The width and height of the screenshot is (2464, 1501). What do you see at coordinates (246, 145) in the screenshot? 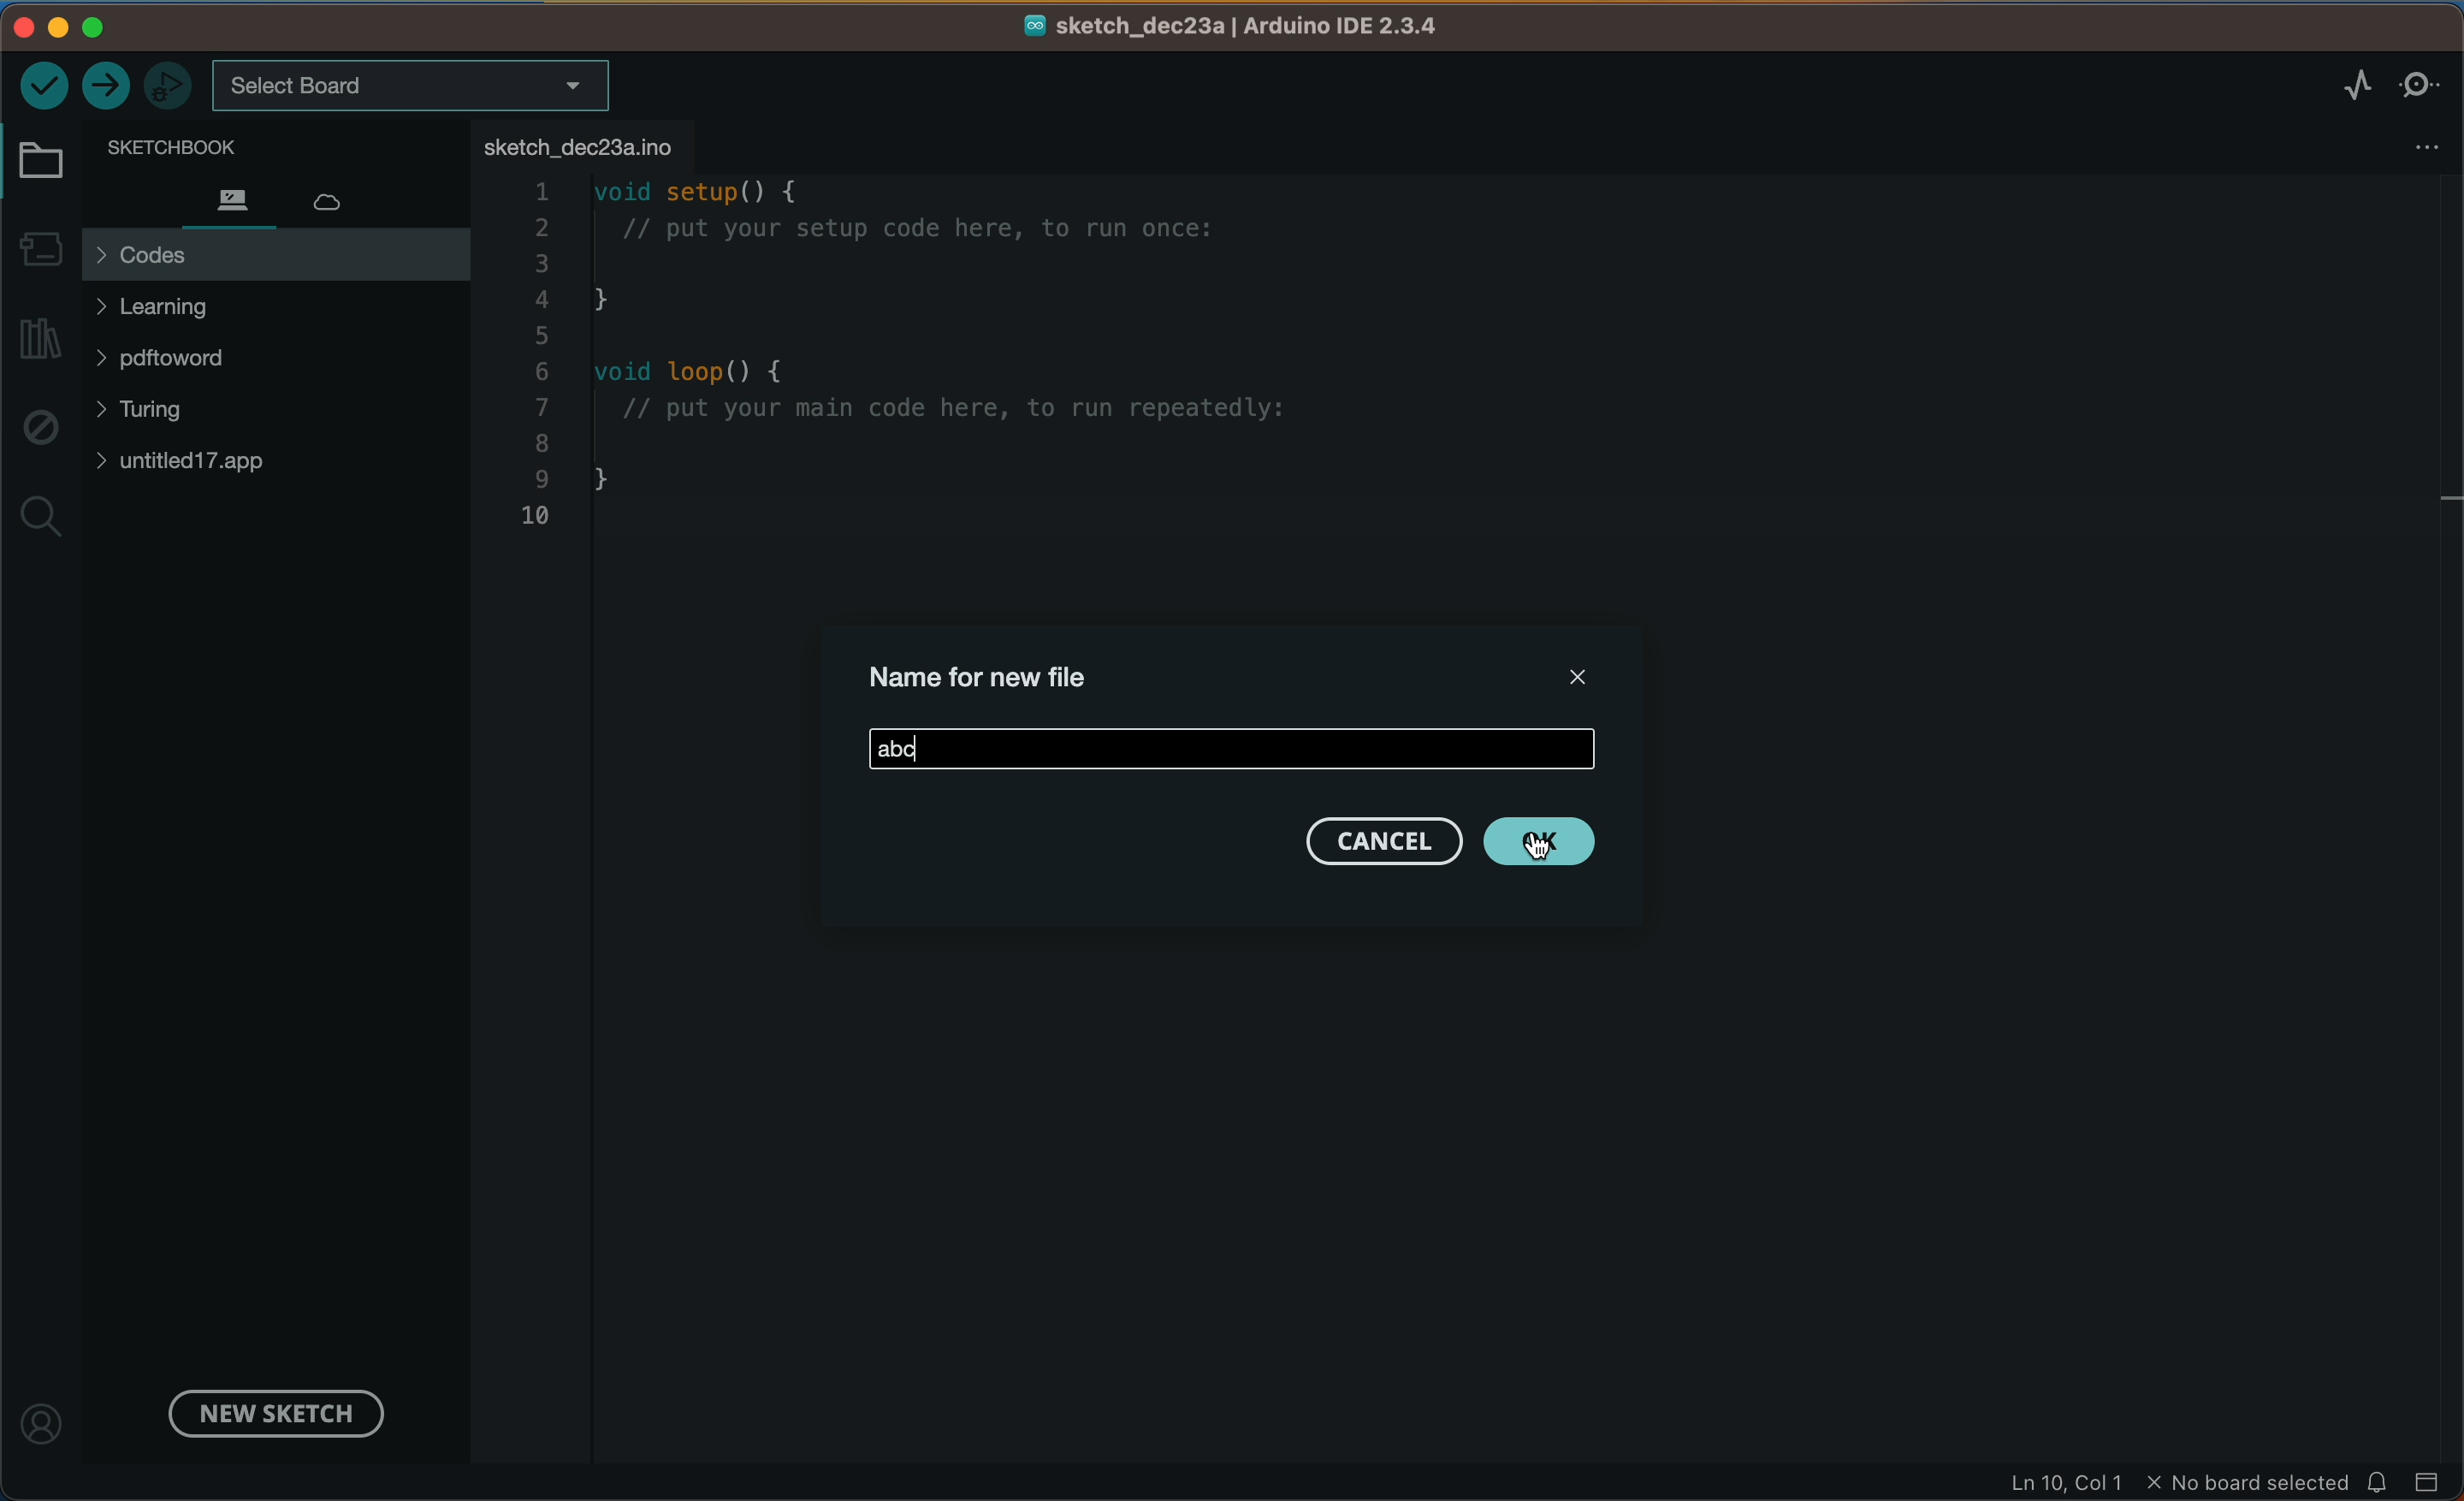
I see `sketchbook` at bounding box center [246, 145].